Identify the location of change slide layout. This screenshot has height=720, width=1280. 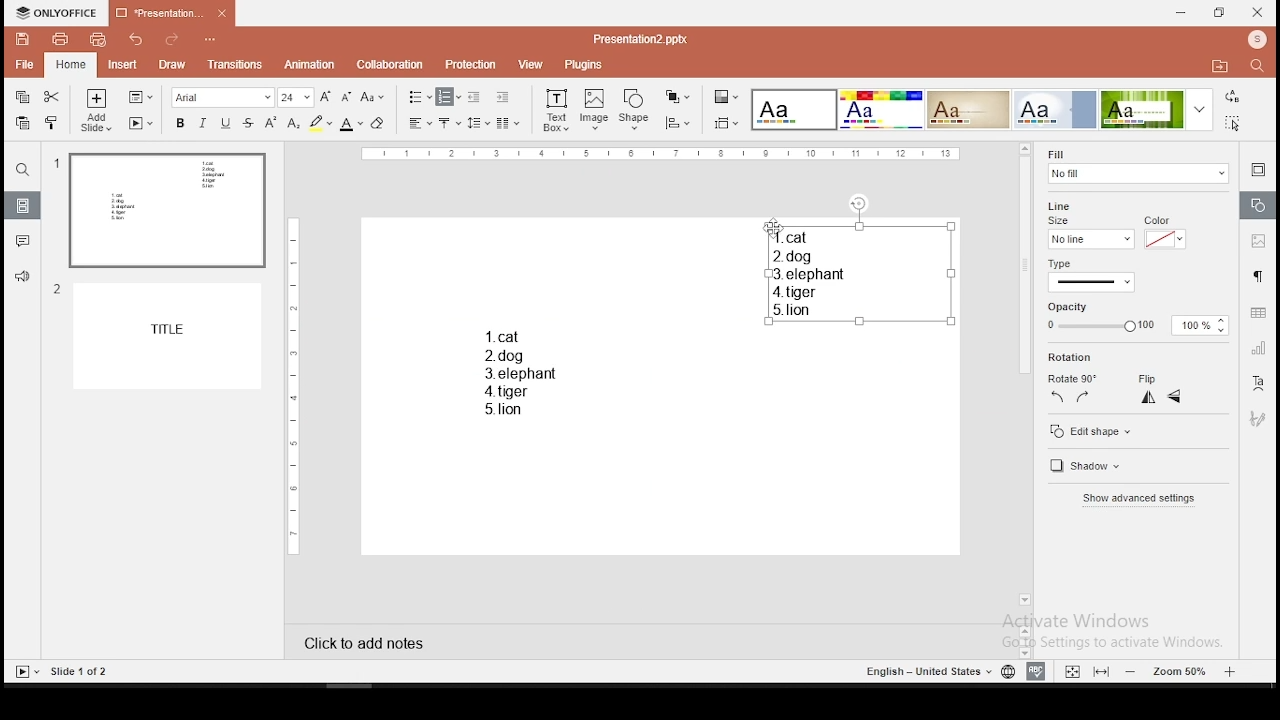
(141, 97).